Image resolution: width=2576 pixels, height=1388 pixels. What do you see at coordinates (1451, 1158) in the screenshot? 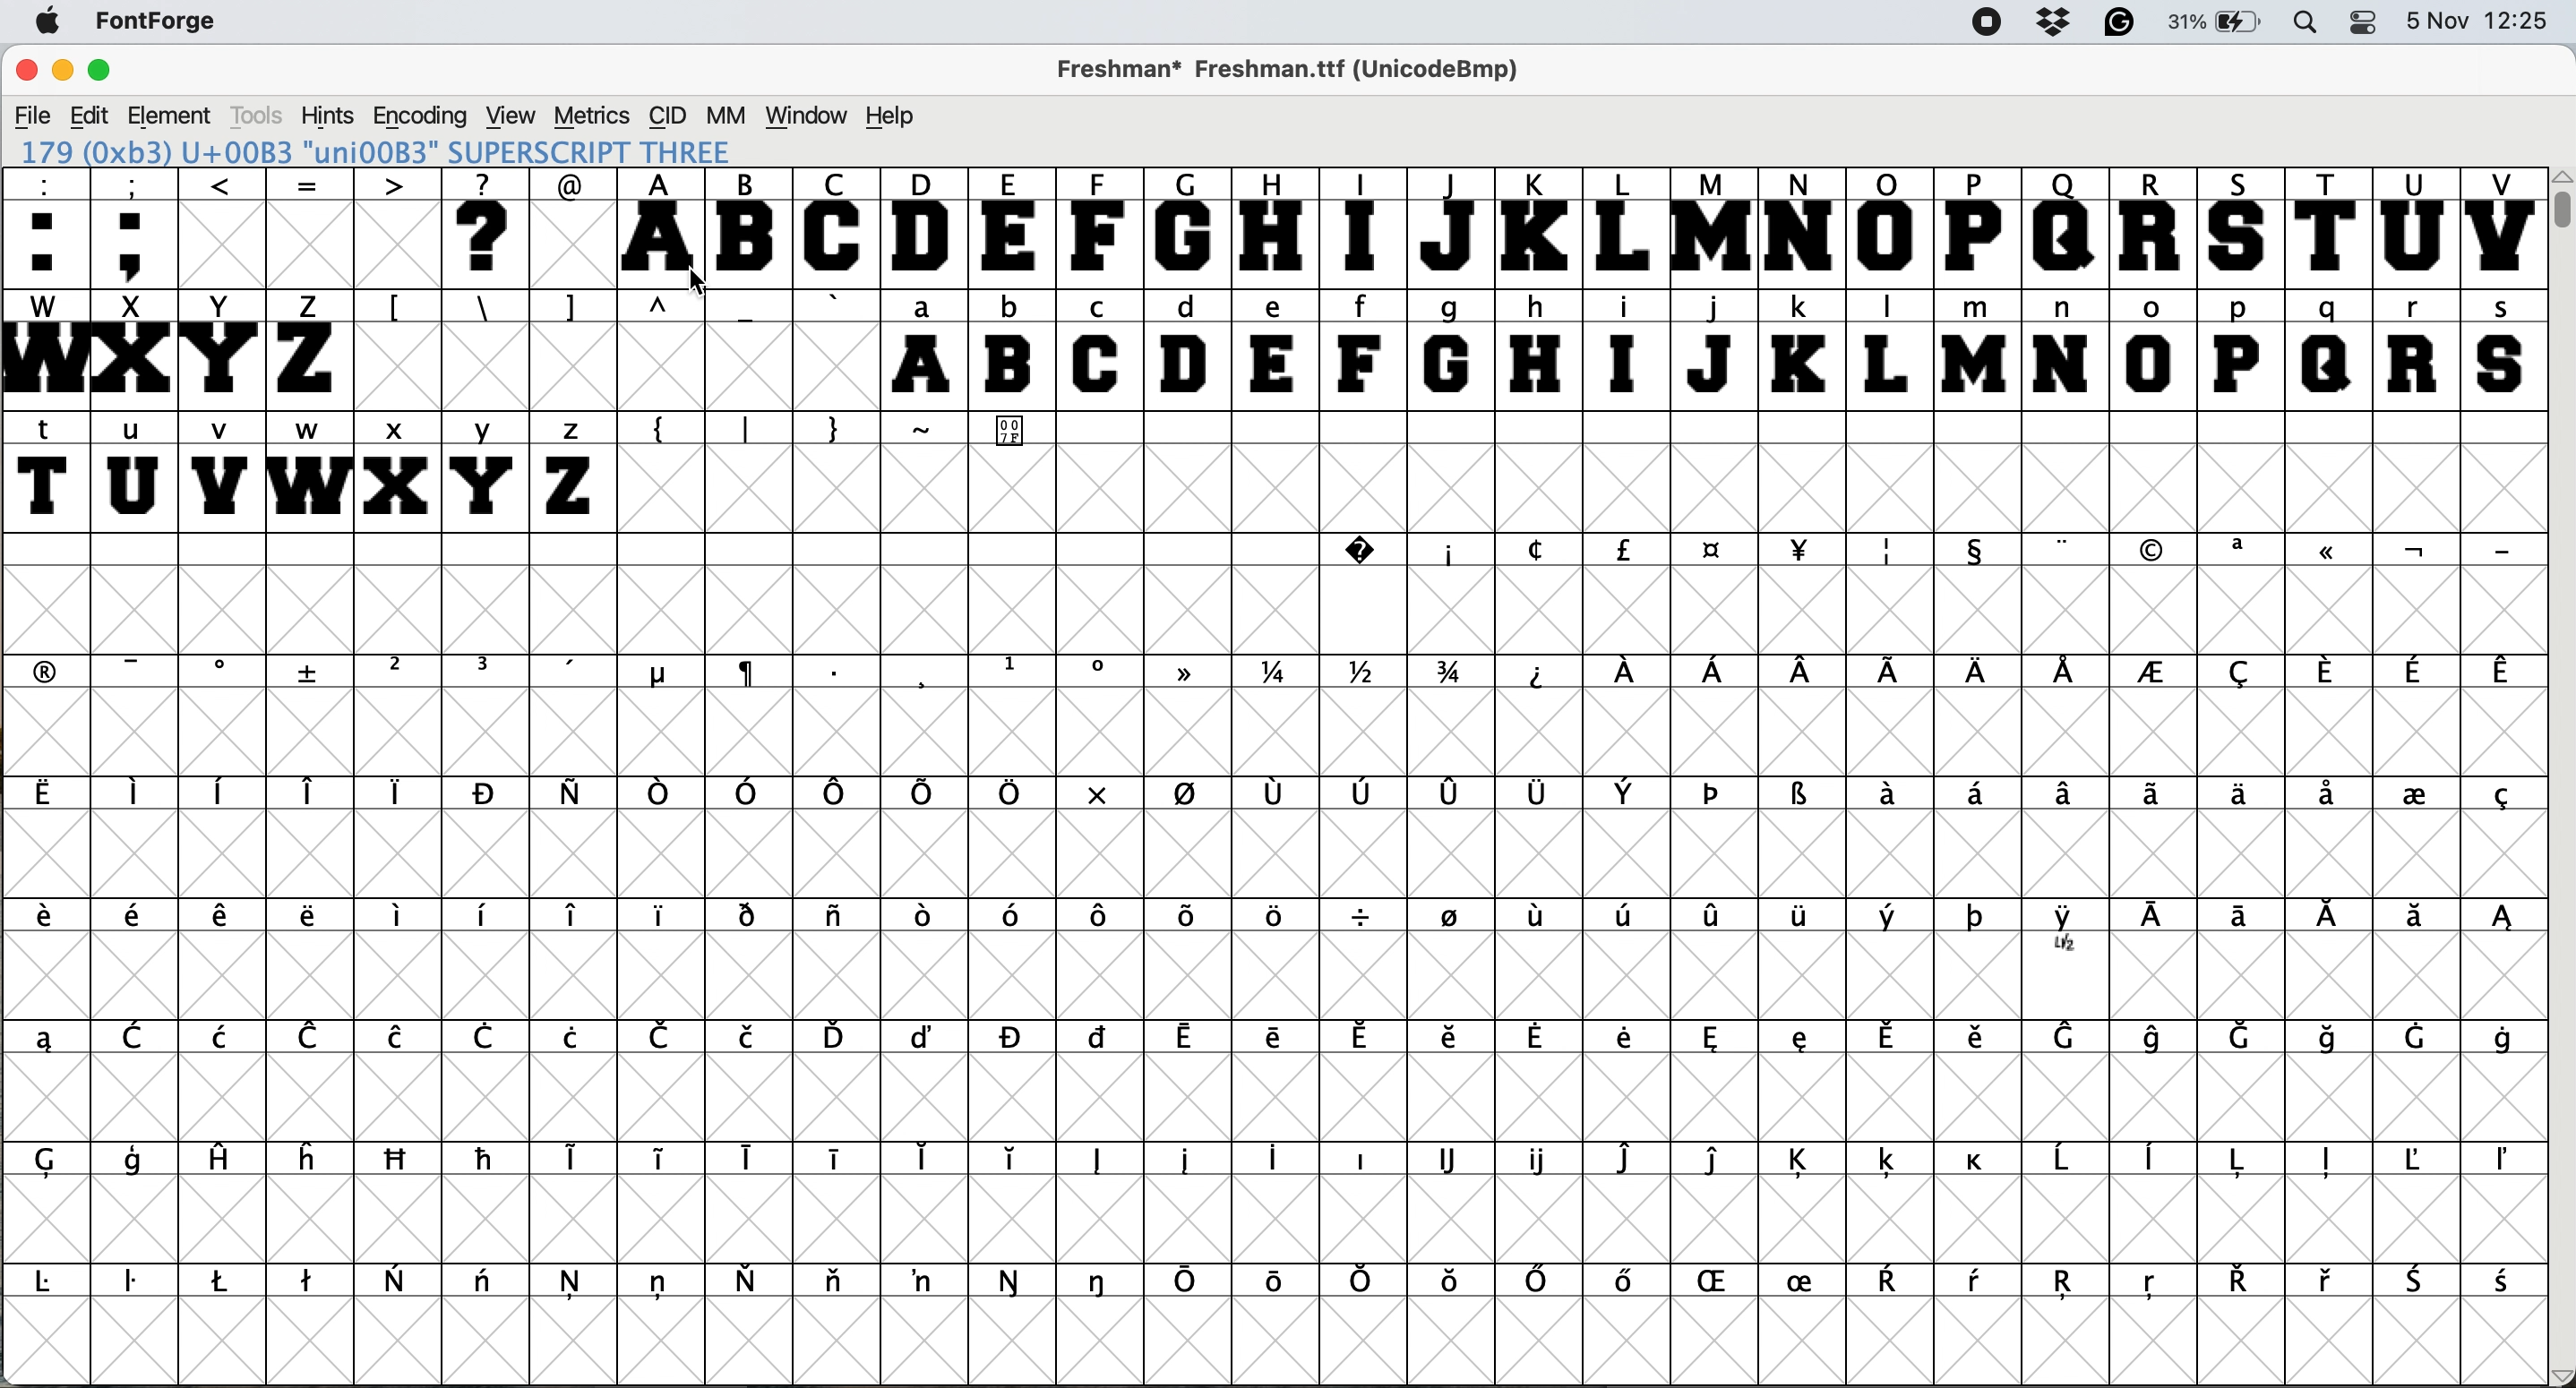
I see `symbol` at bounding box center [1451, 1158].